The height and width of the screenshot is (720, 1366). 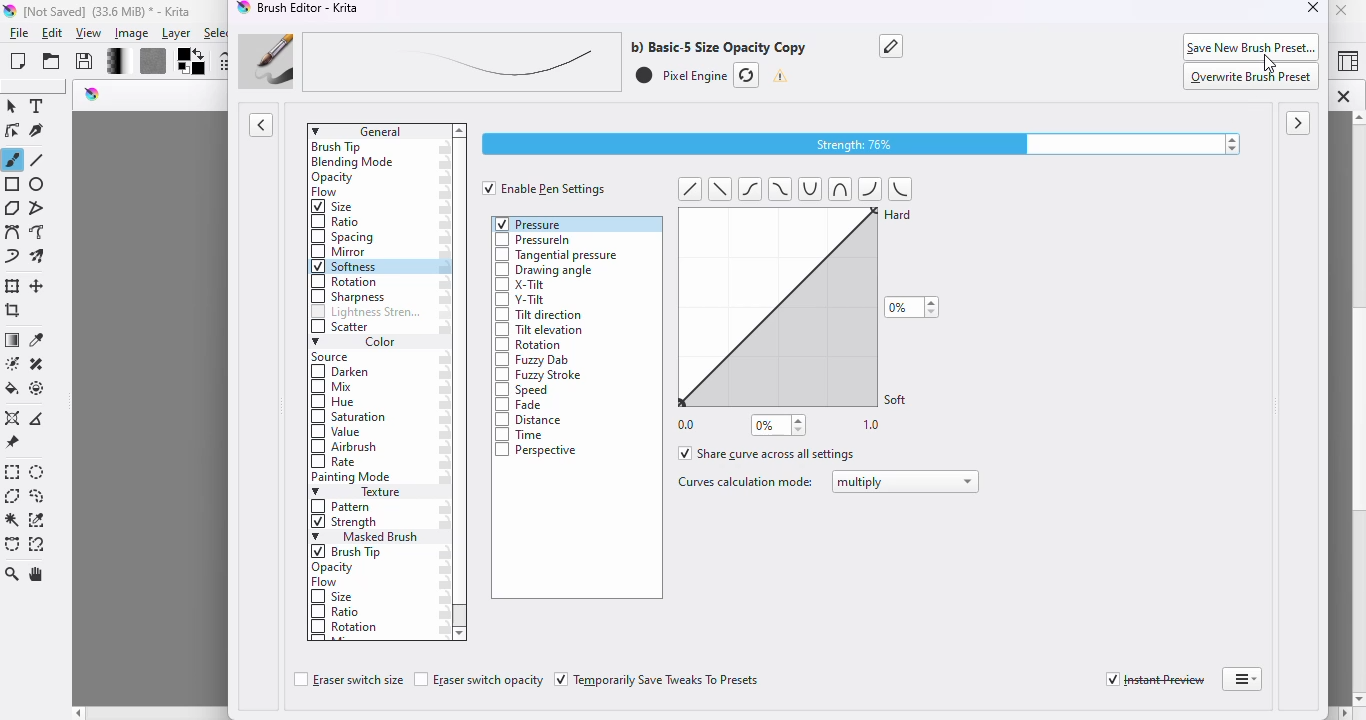 What do you see at coordinates (39, 132) in the screenshot?
I see `calligraphy` at bounding box center [39, 132].